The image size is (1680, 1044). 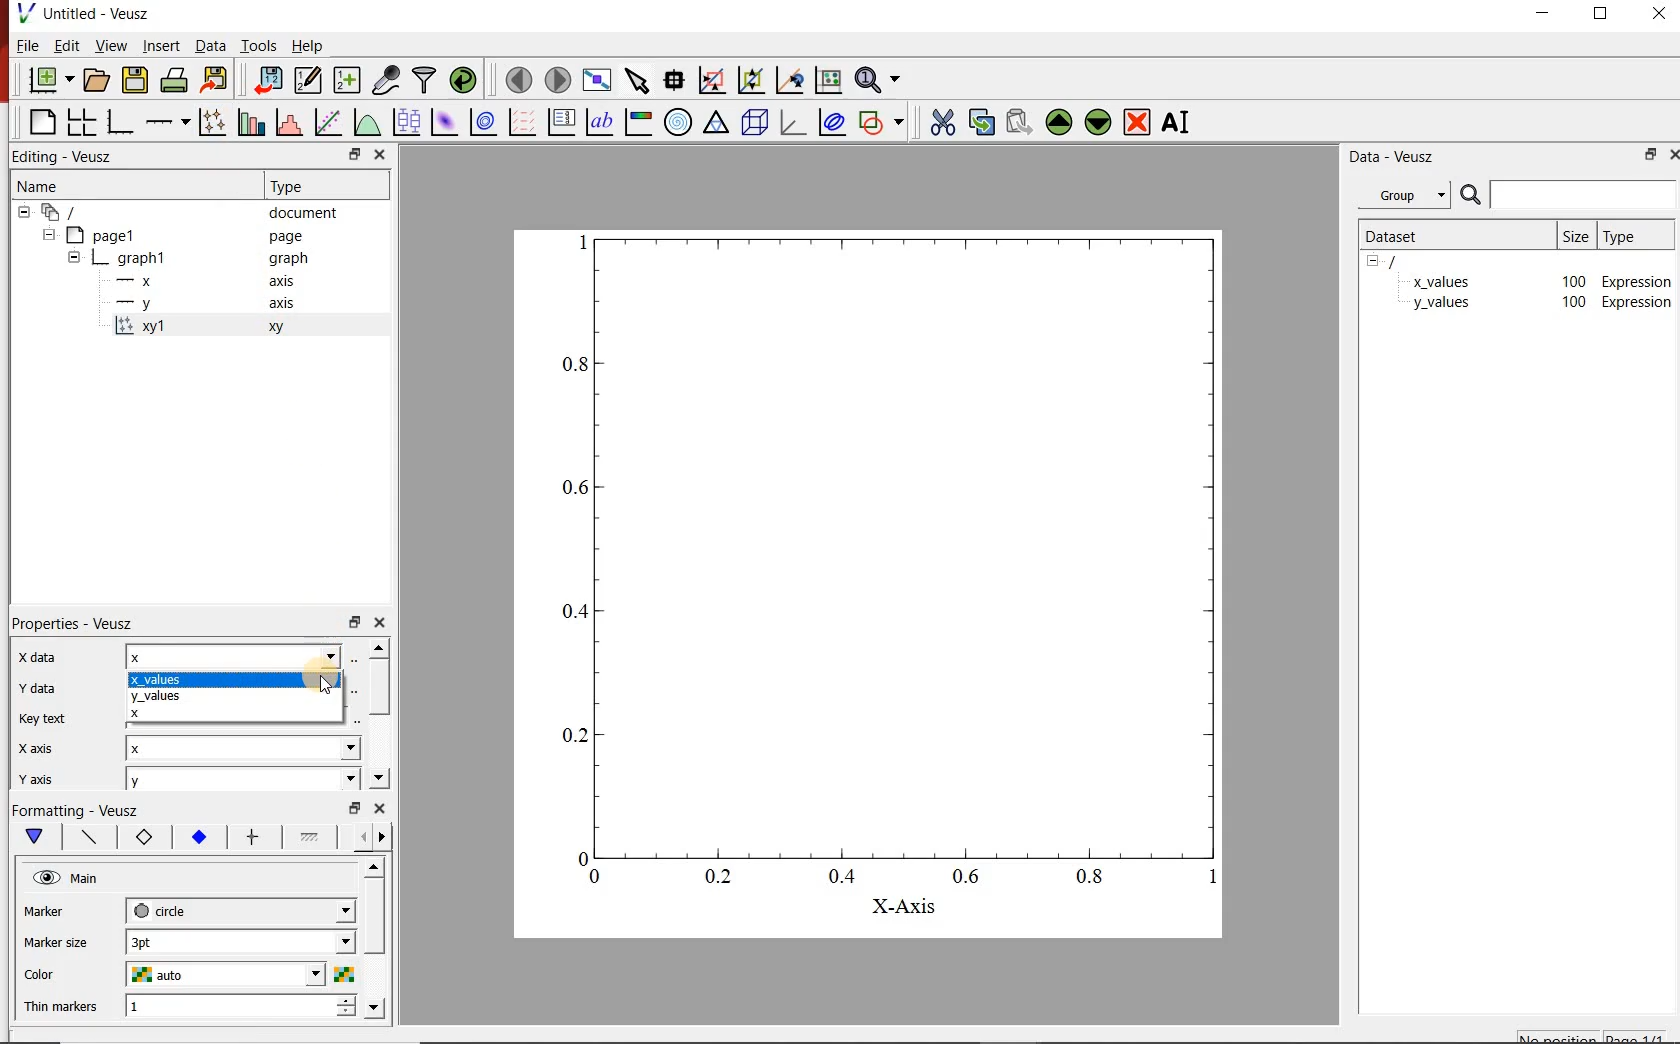 What do you see at coordinates (144, 257) in the screenshot?
I see `graph1` at bounding box center [144, 257].